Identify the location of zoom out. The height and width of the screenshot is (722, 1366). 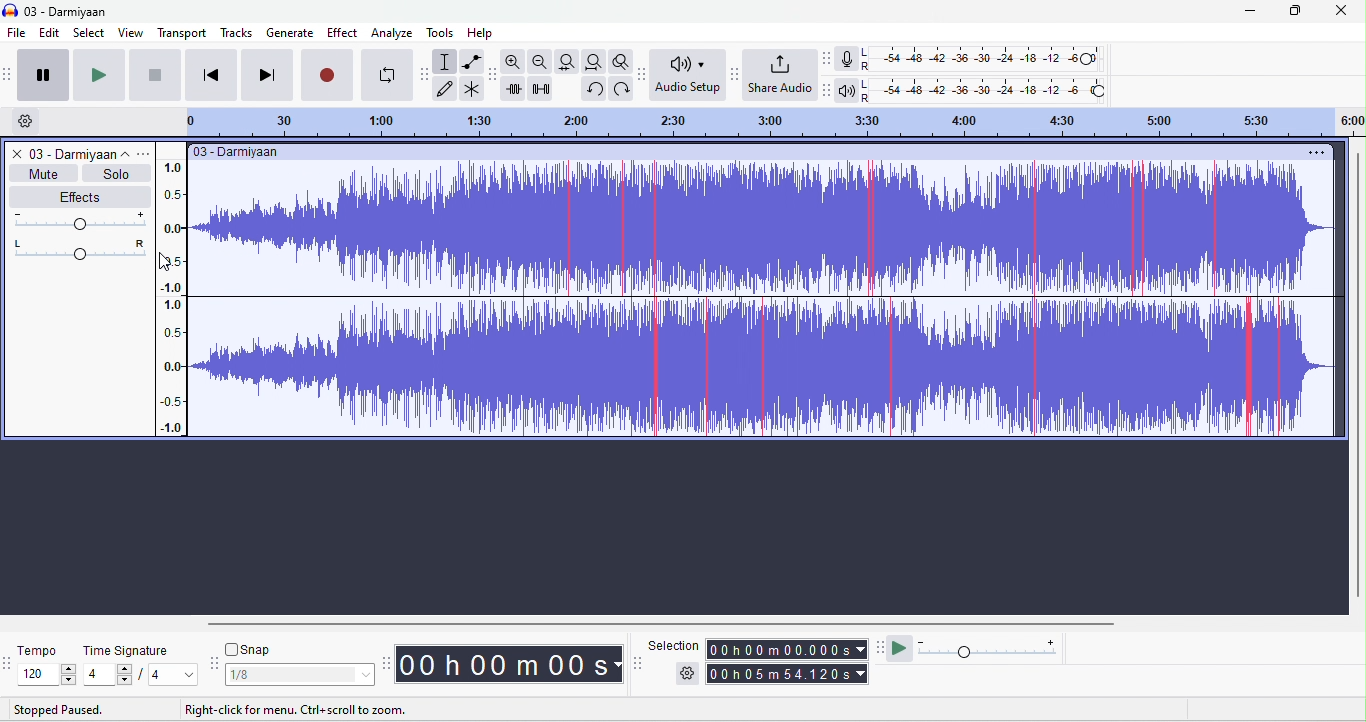
(541, 62).